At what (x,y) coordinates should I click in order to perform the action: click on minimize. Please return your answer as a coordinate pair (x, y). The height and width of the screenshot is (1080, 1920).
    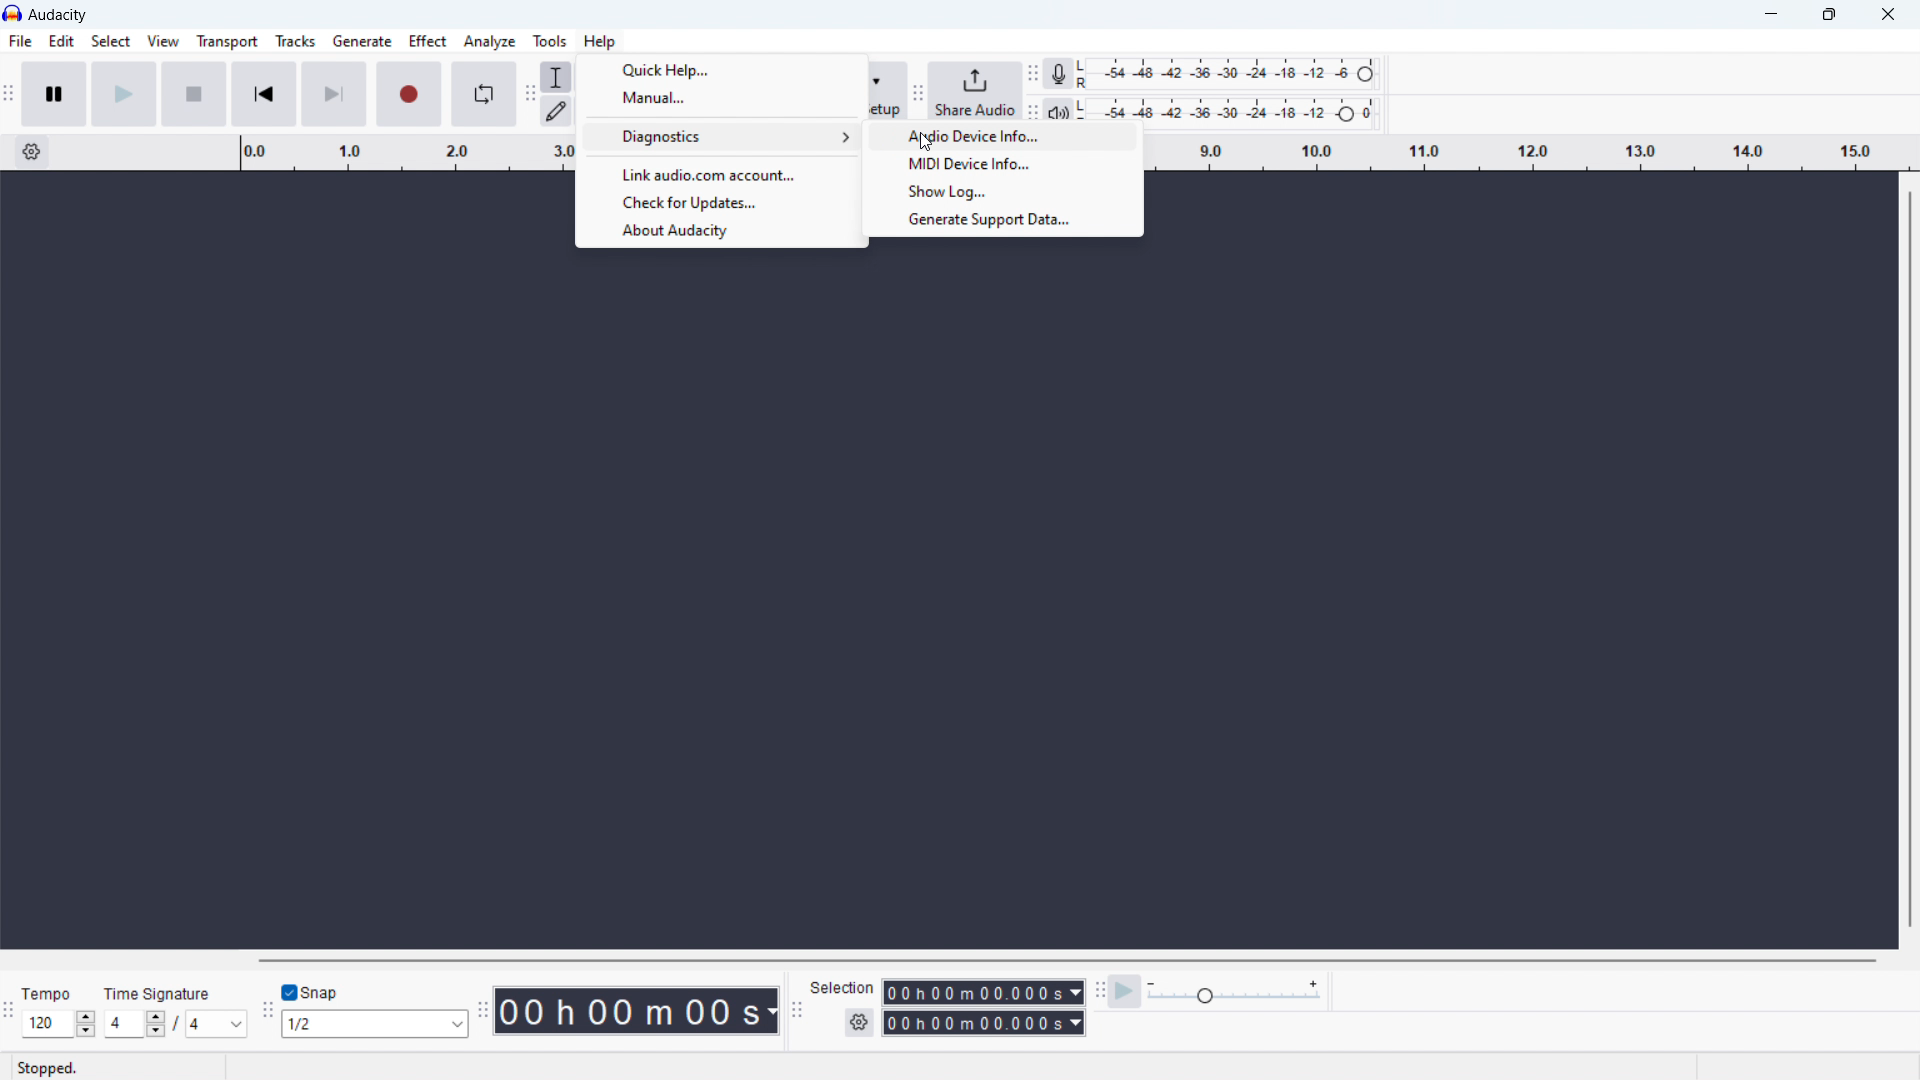
    Looking at the image, I should click on (1766, 15).